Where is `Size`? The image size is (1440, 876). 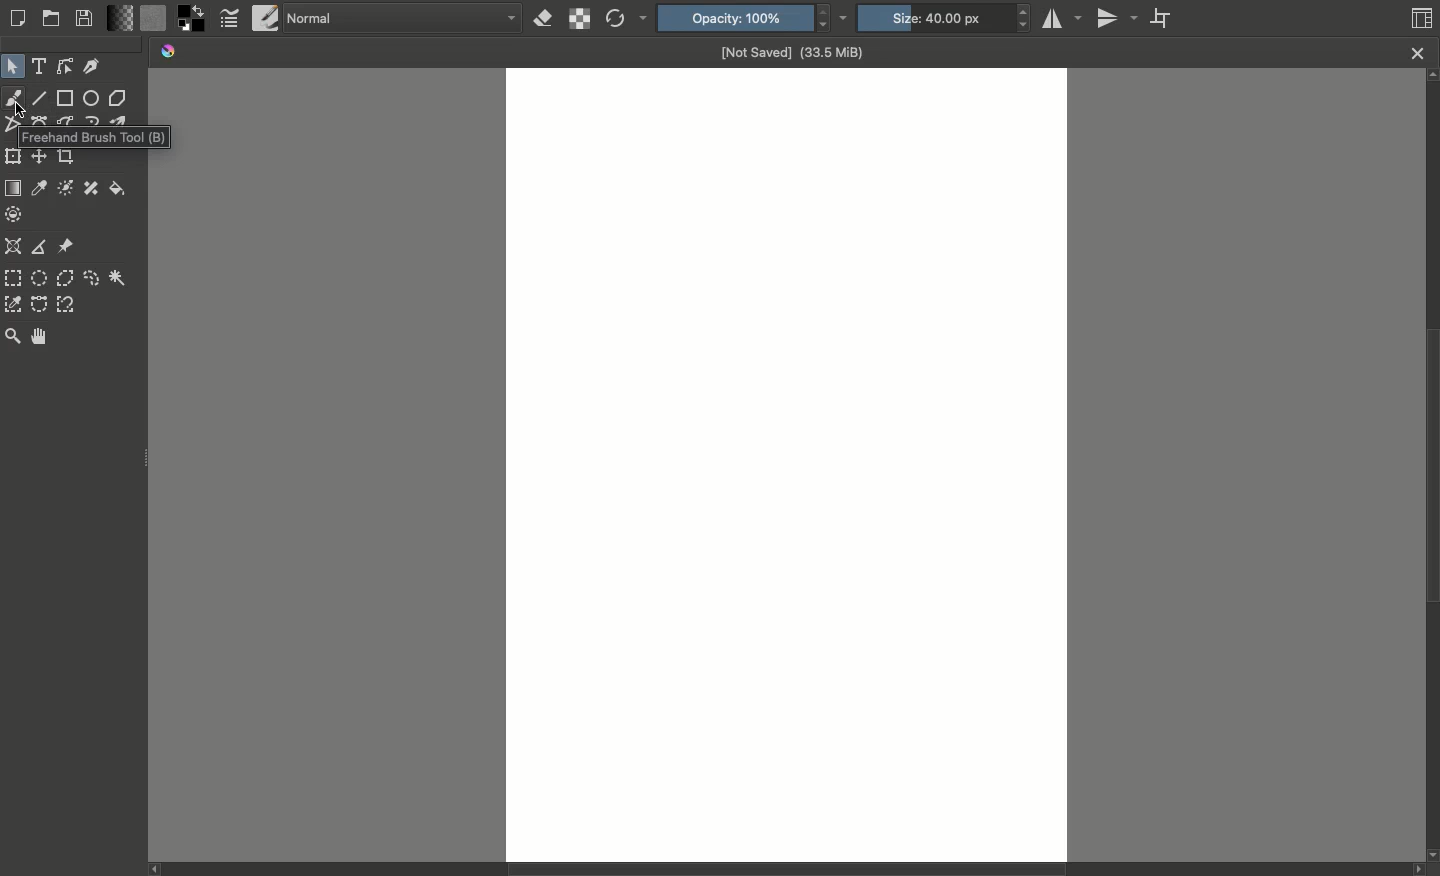
Size is located at coordinates (944, 18).